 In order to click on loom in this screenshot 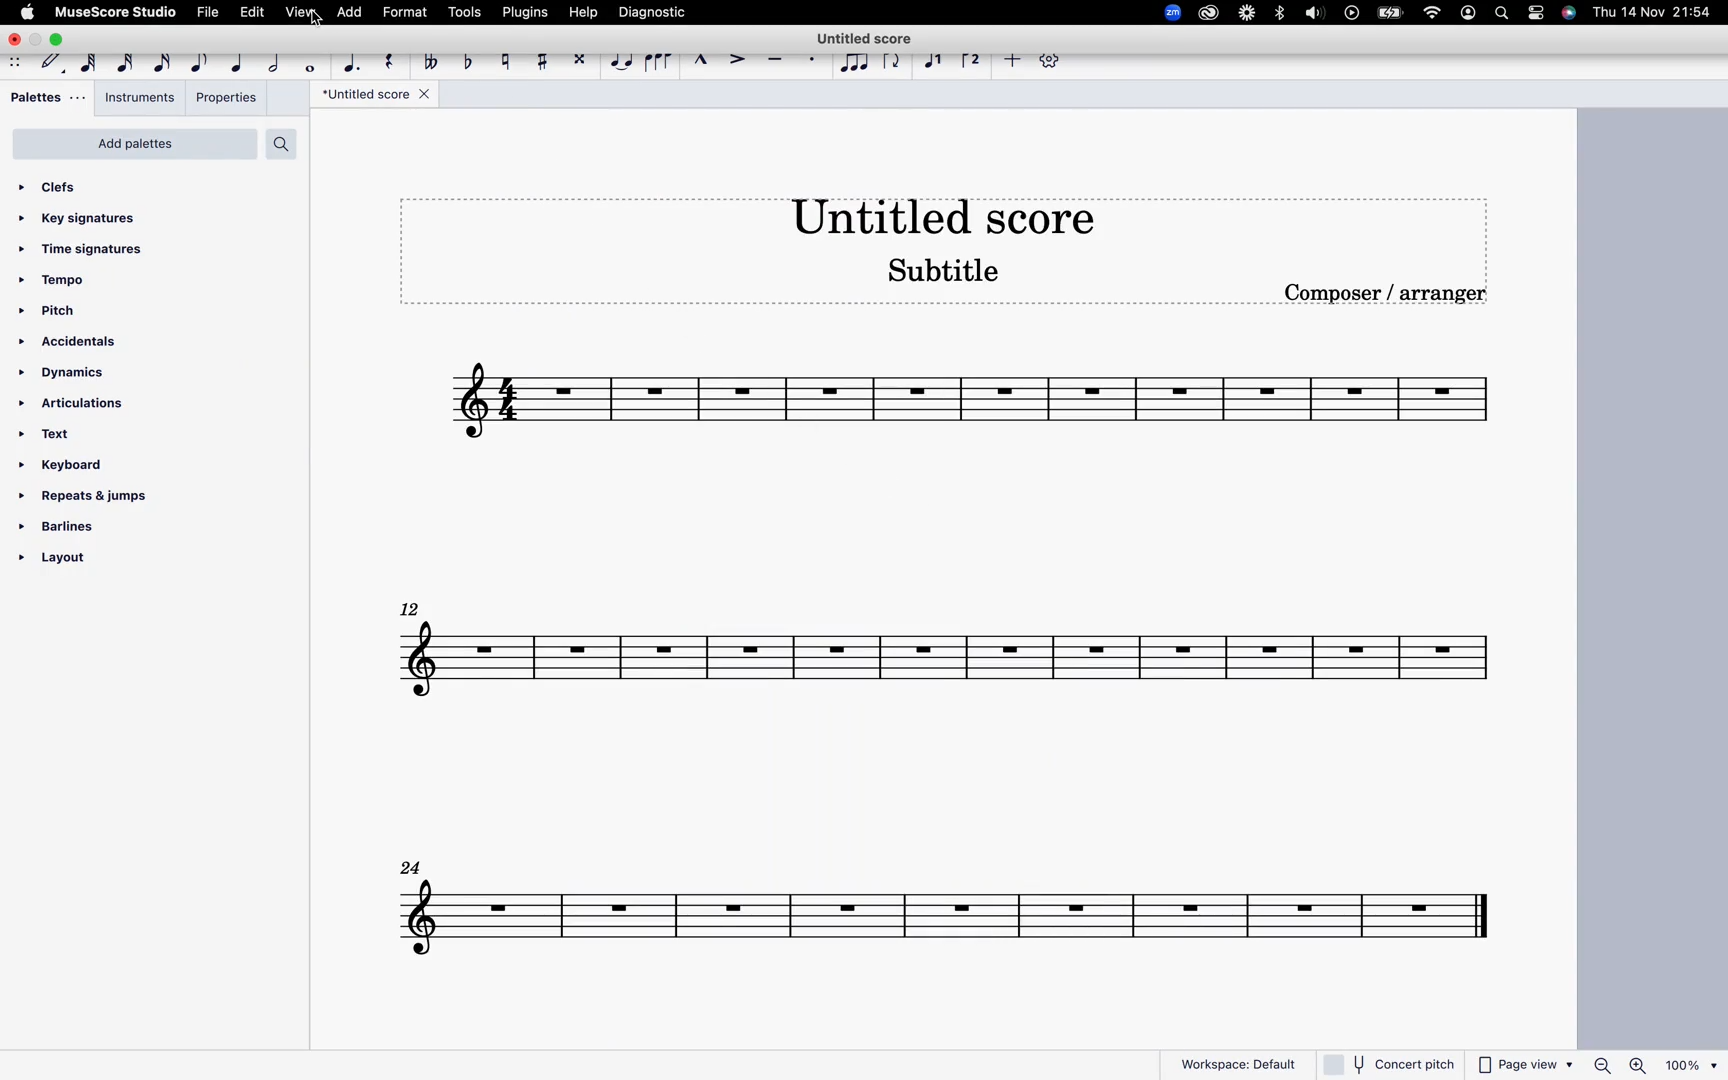, I will do `click(1247, 15)`.